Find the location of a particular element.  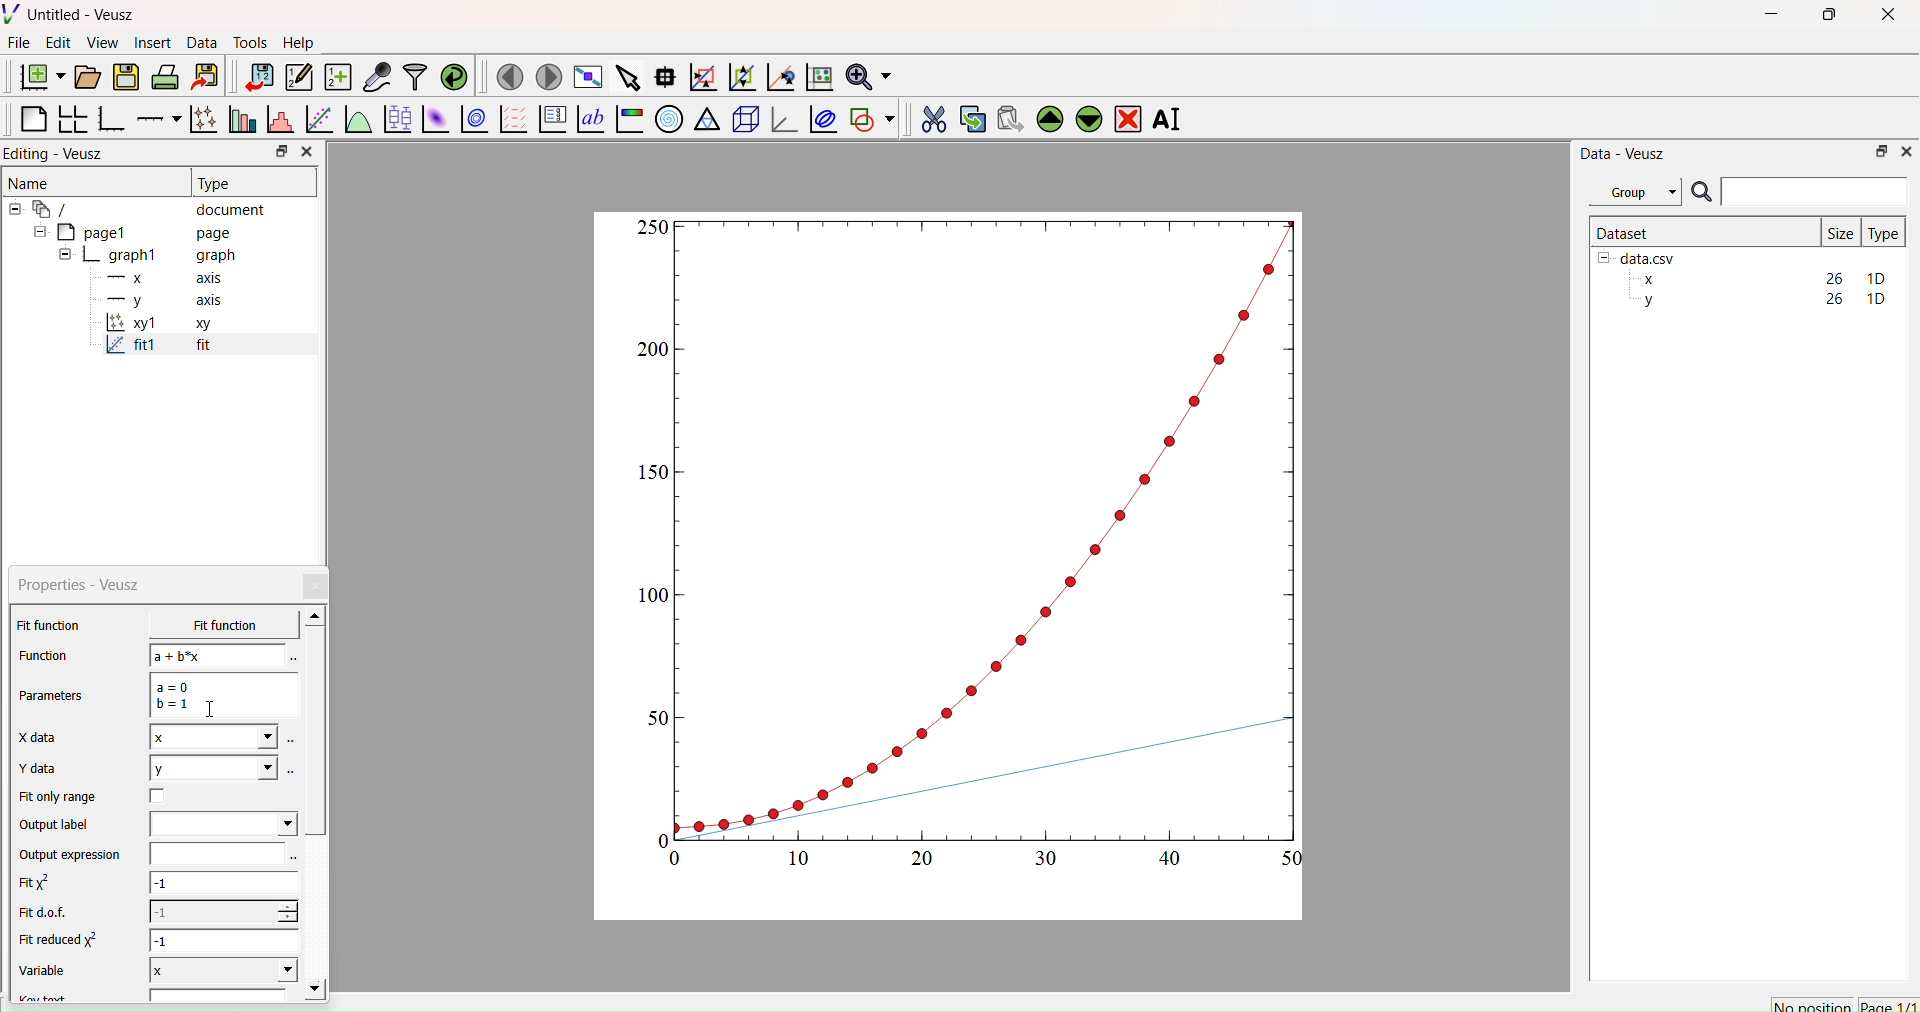

Base Graph is located at coordinates (108, 121).